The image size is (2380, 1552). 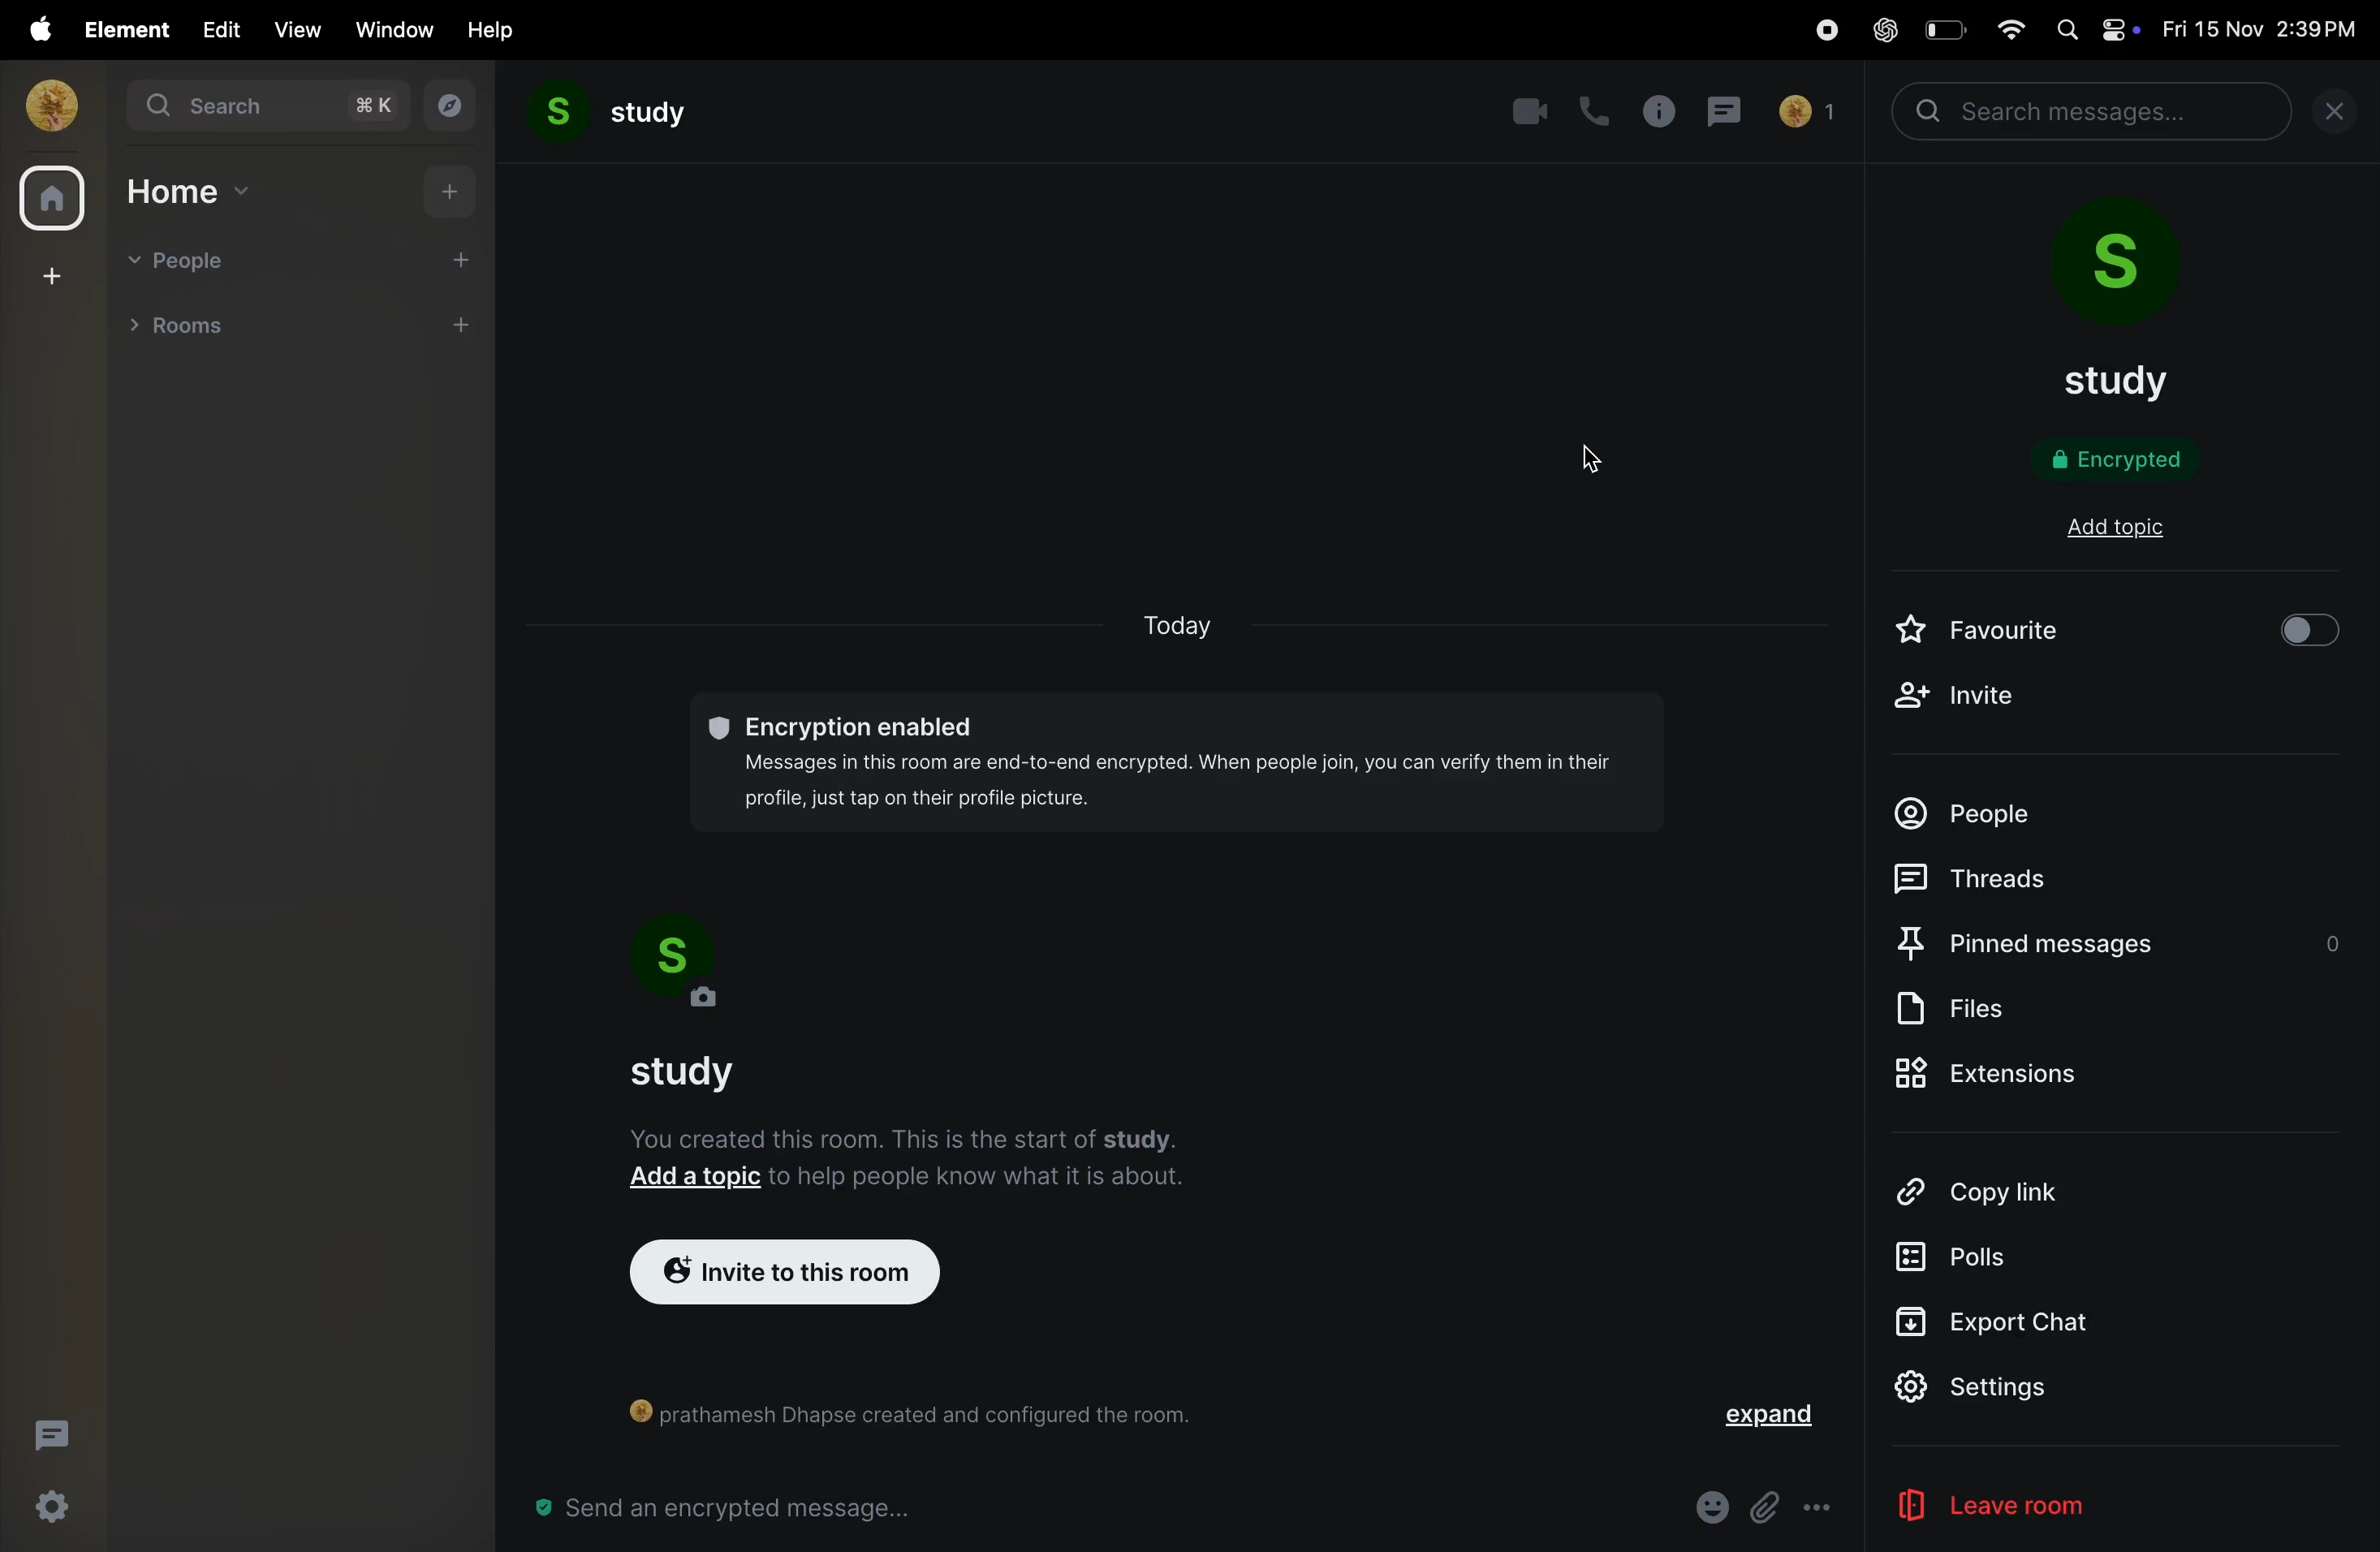 I want to click on invite to room, so click(x=793, y=1273).